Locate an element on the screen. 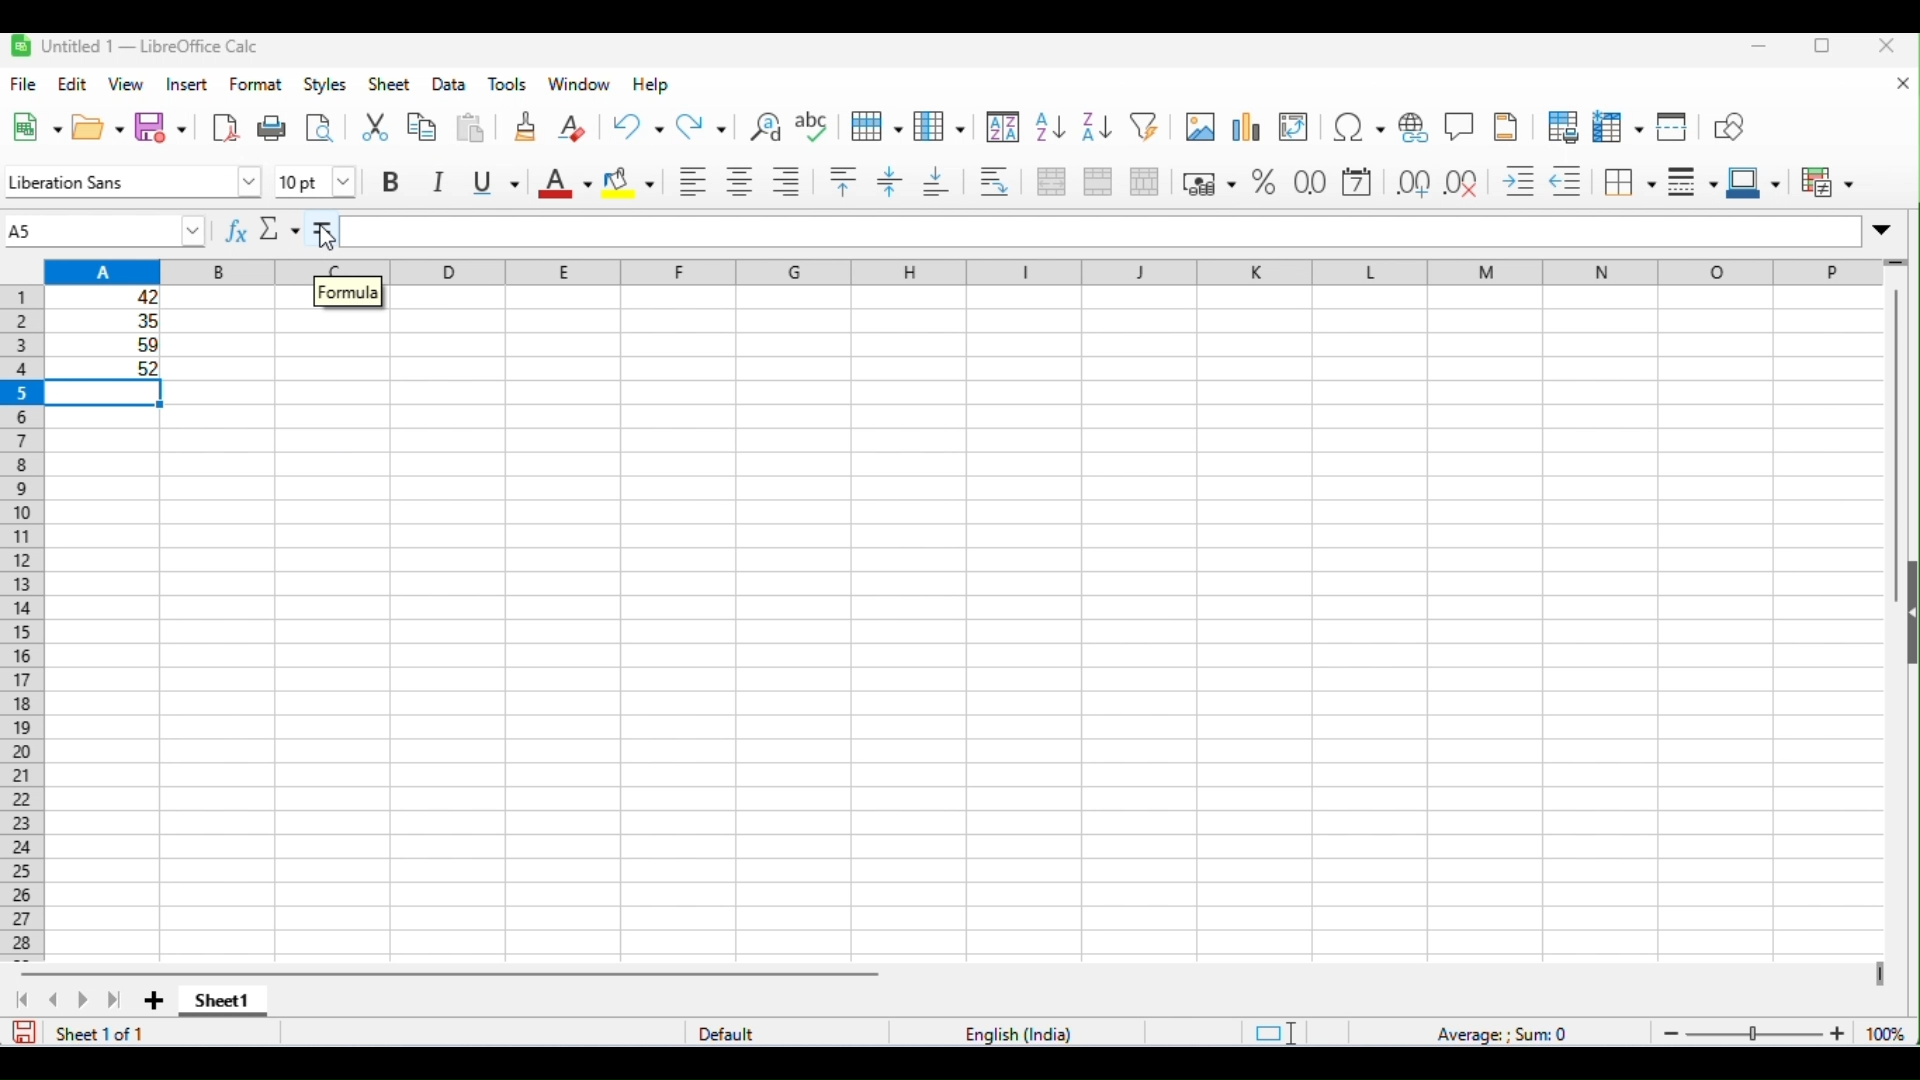 The image size is (1920, 1080). column is located at coordinates (937, 126).